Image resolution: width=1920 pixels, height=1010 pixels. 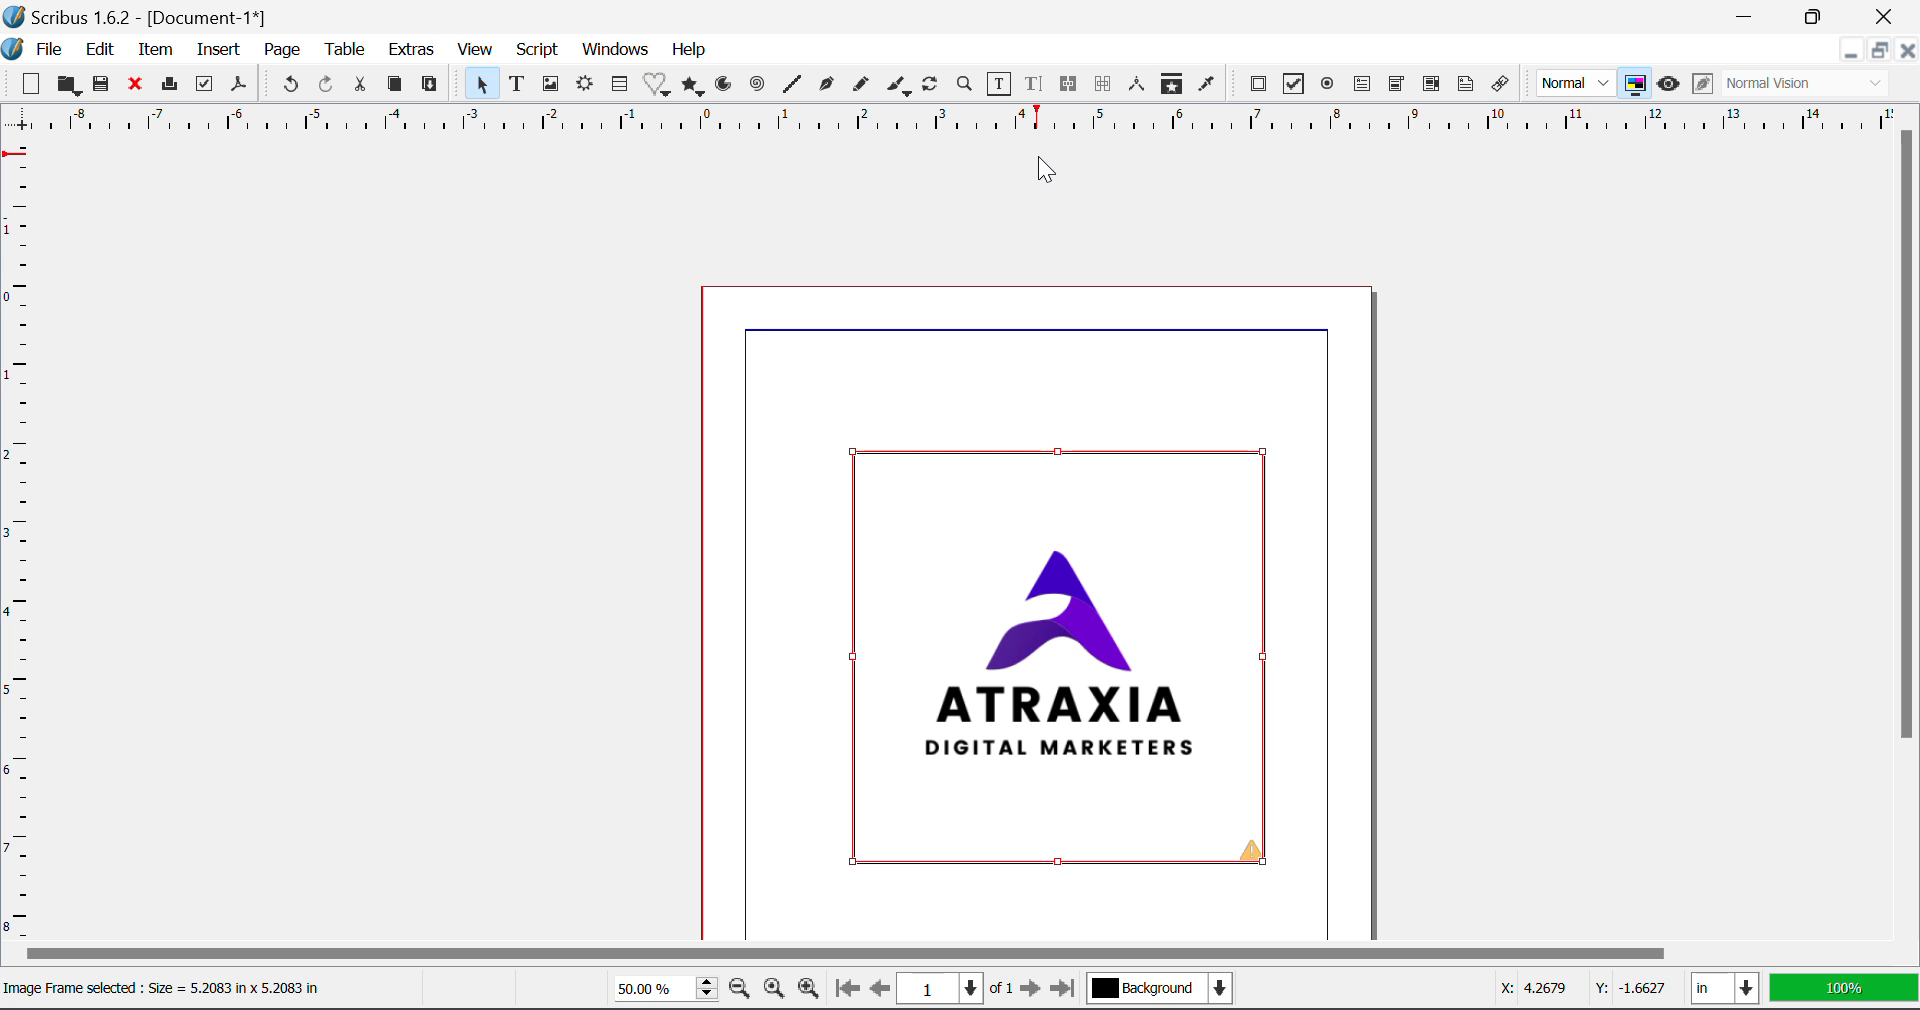 What do you see at coordinates (102, 50) in the screenshot?
I see `Edit` at bounding box center [102, 50].